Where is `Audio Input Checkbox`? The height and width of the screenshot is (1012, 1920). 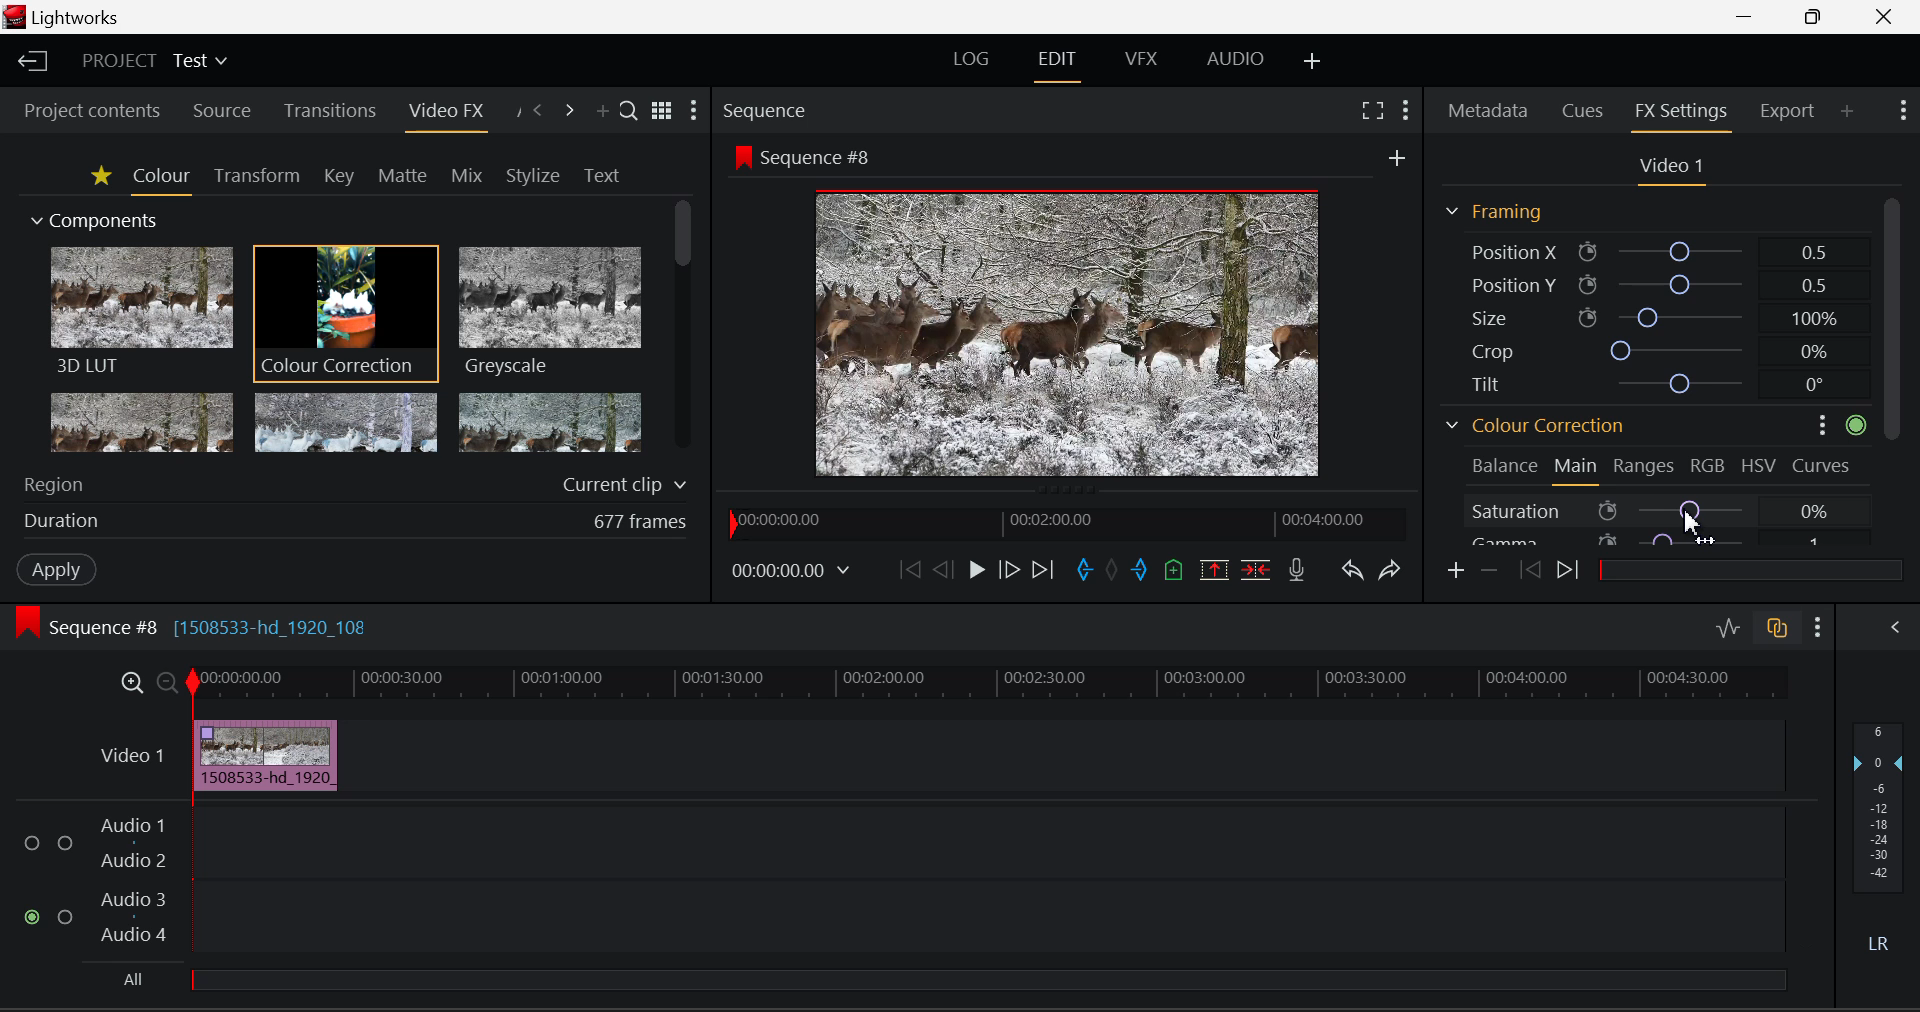 Audio Input Checkbox is located at coordinates (65, 916).